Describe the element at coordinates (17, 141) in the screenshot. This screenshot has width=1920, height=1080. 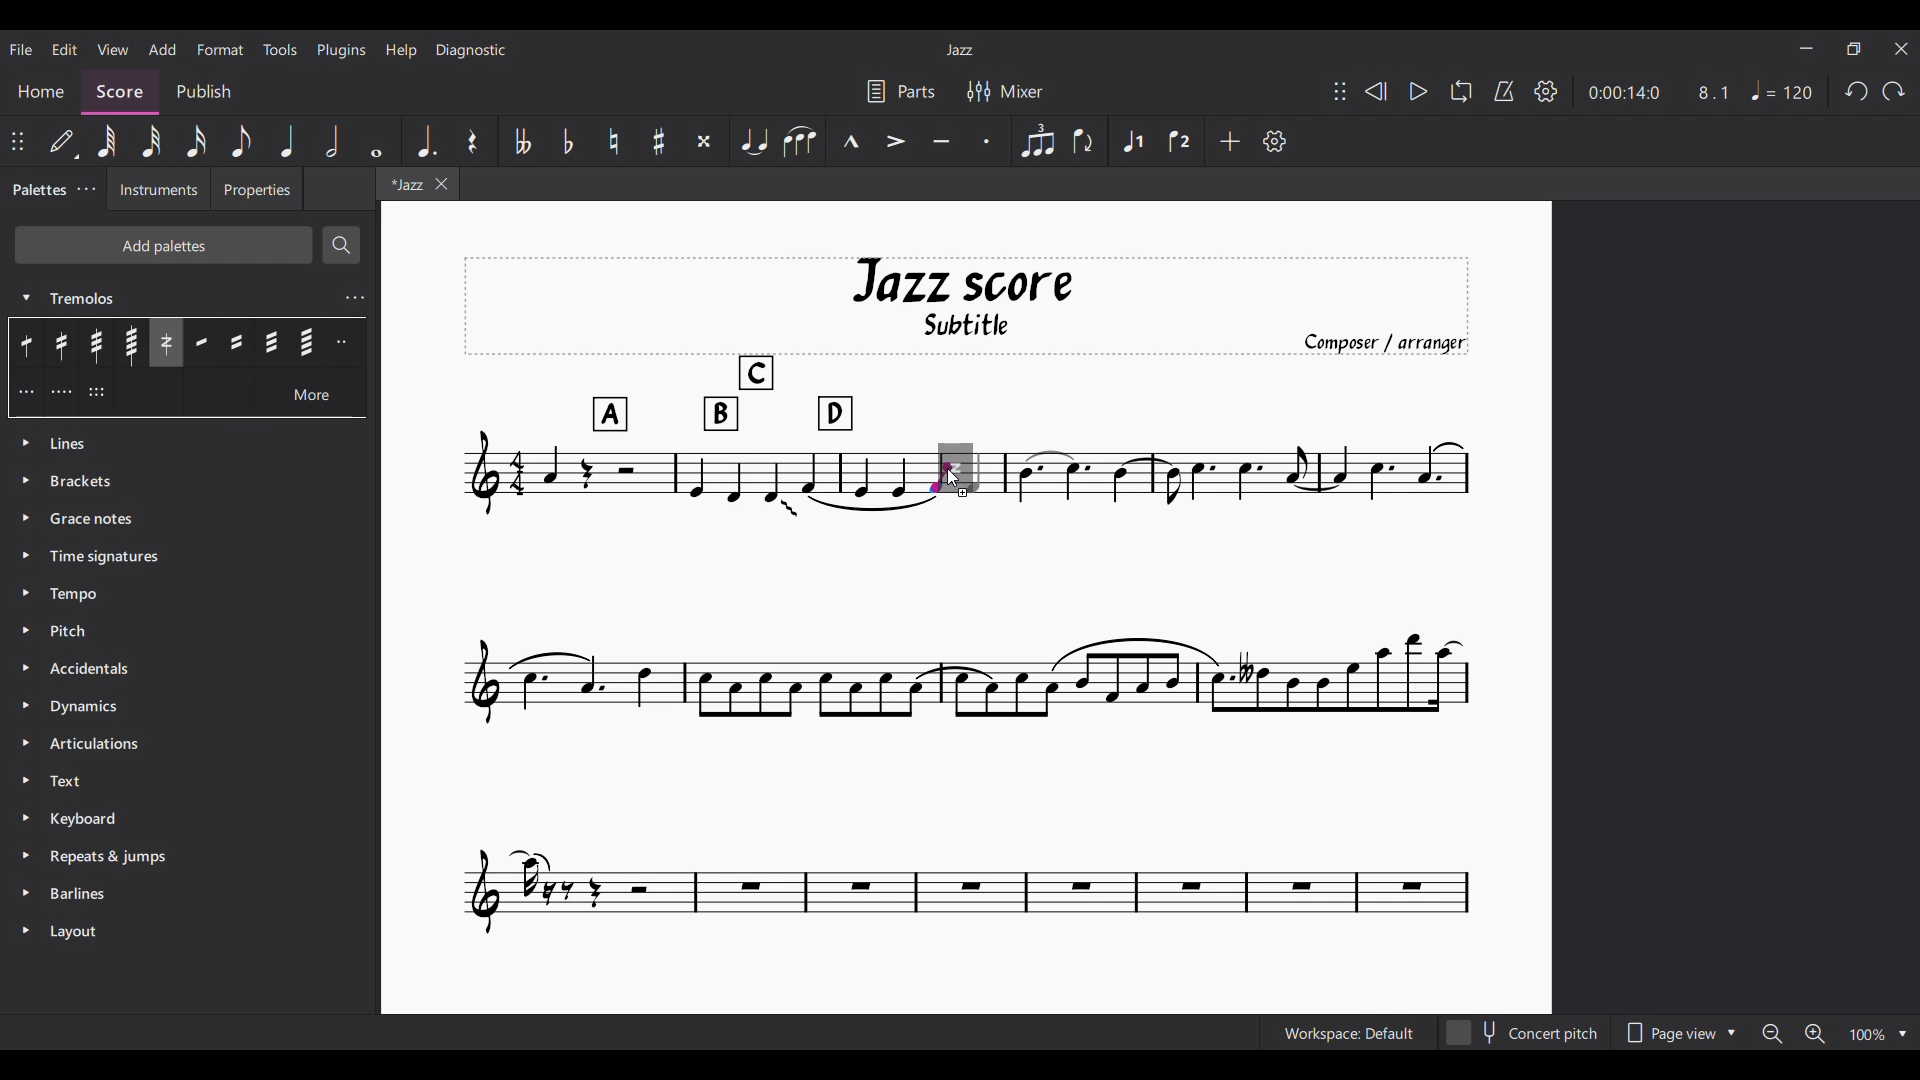
I see `Change position` at that location.